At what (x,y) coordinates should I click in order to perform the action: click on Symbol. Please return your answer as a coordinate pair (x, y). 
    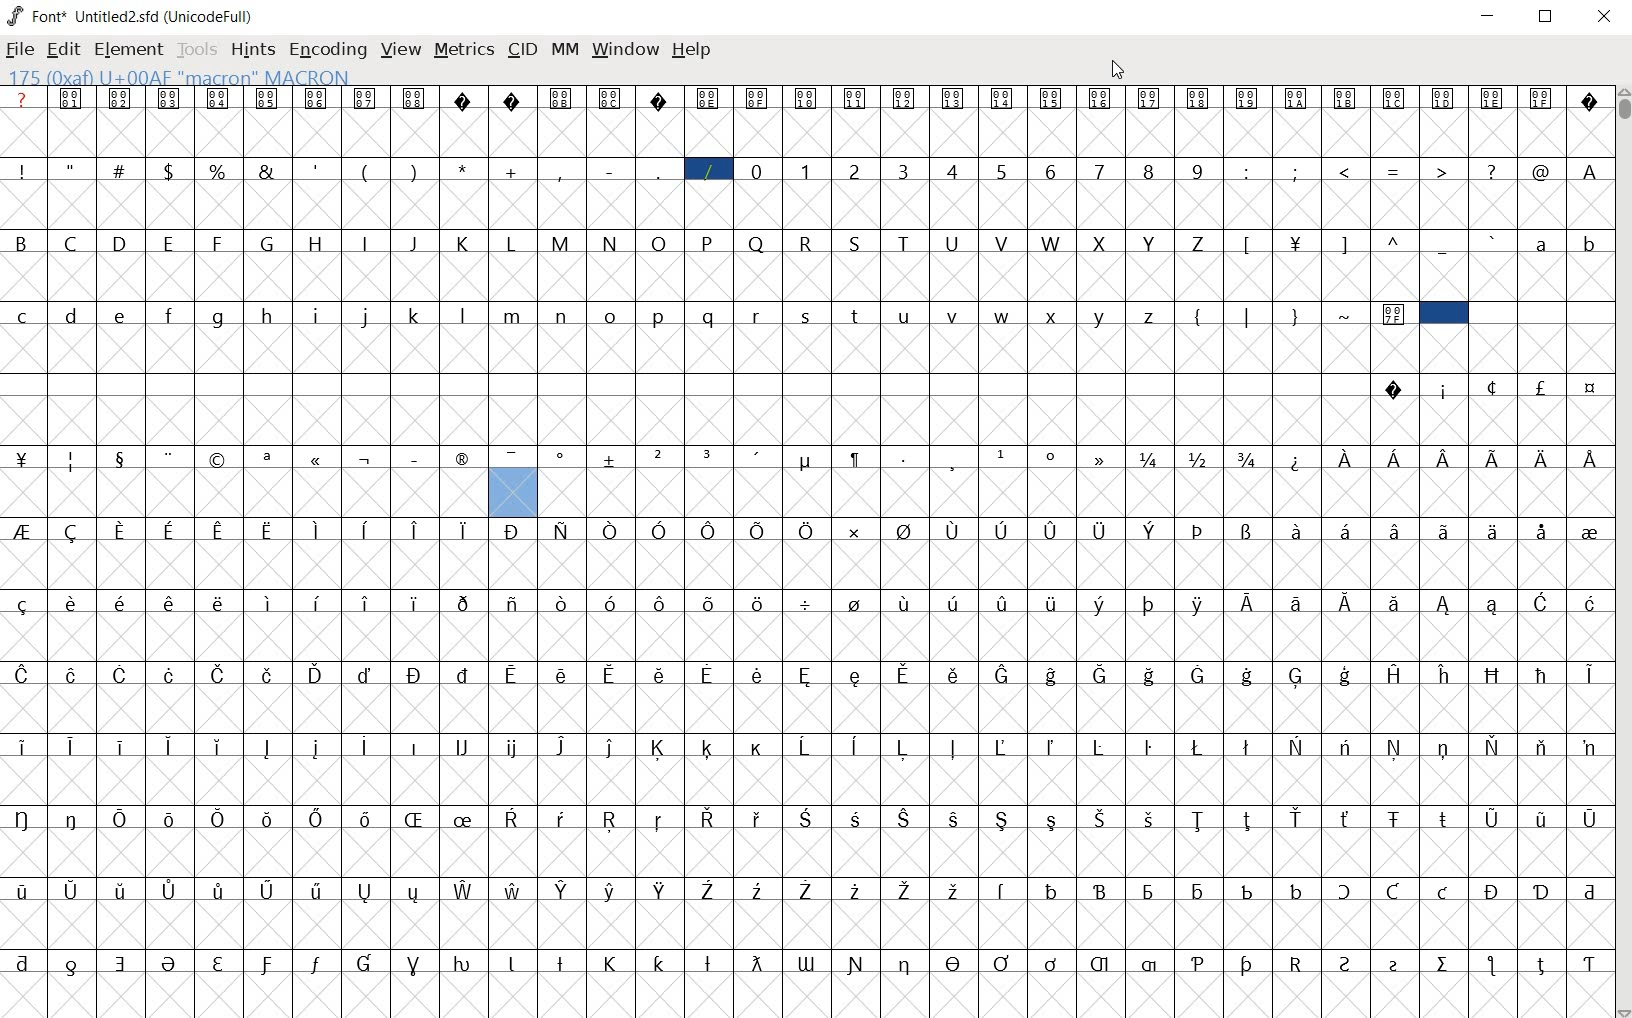
    Looking at the image, I should click on (1052, 531).